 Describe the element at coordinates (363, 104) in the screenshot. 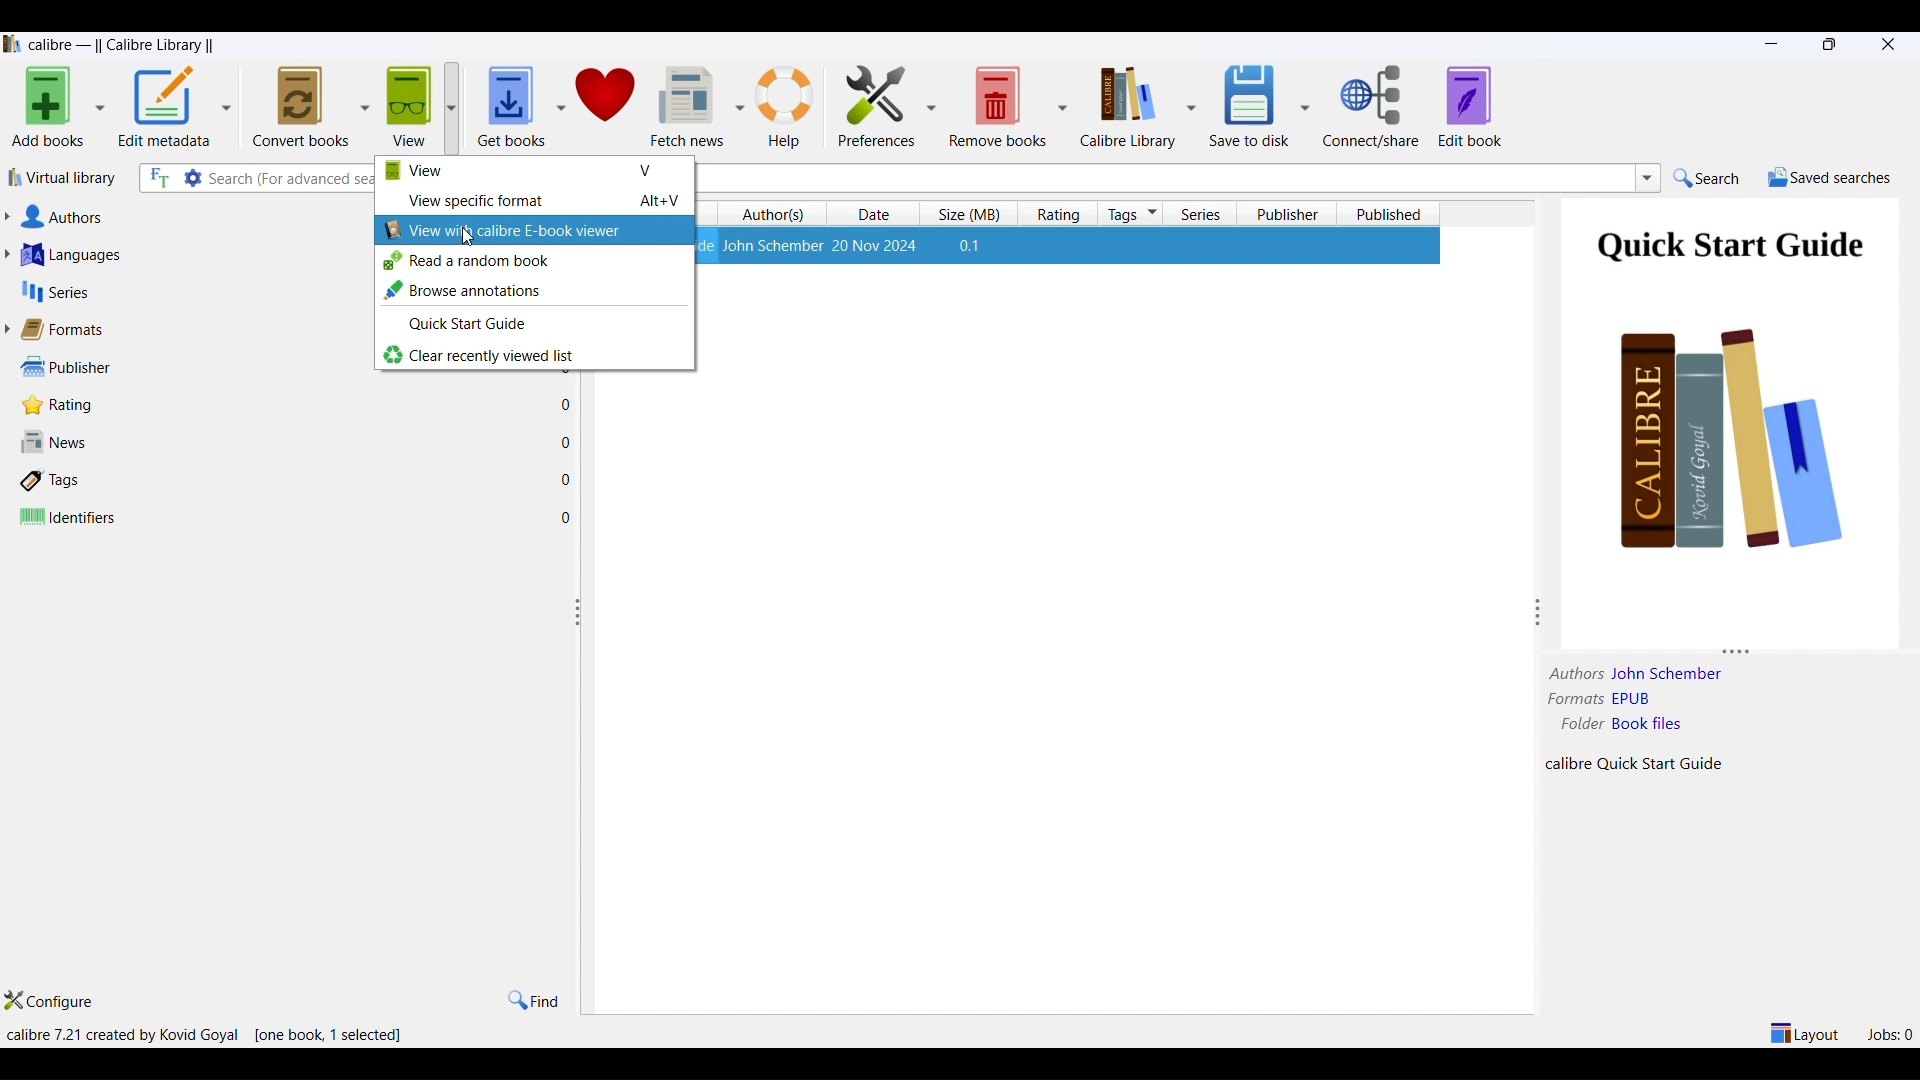

I see `convert books options dropdown button` at that location.